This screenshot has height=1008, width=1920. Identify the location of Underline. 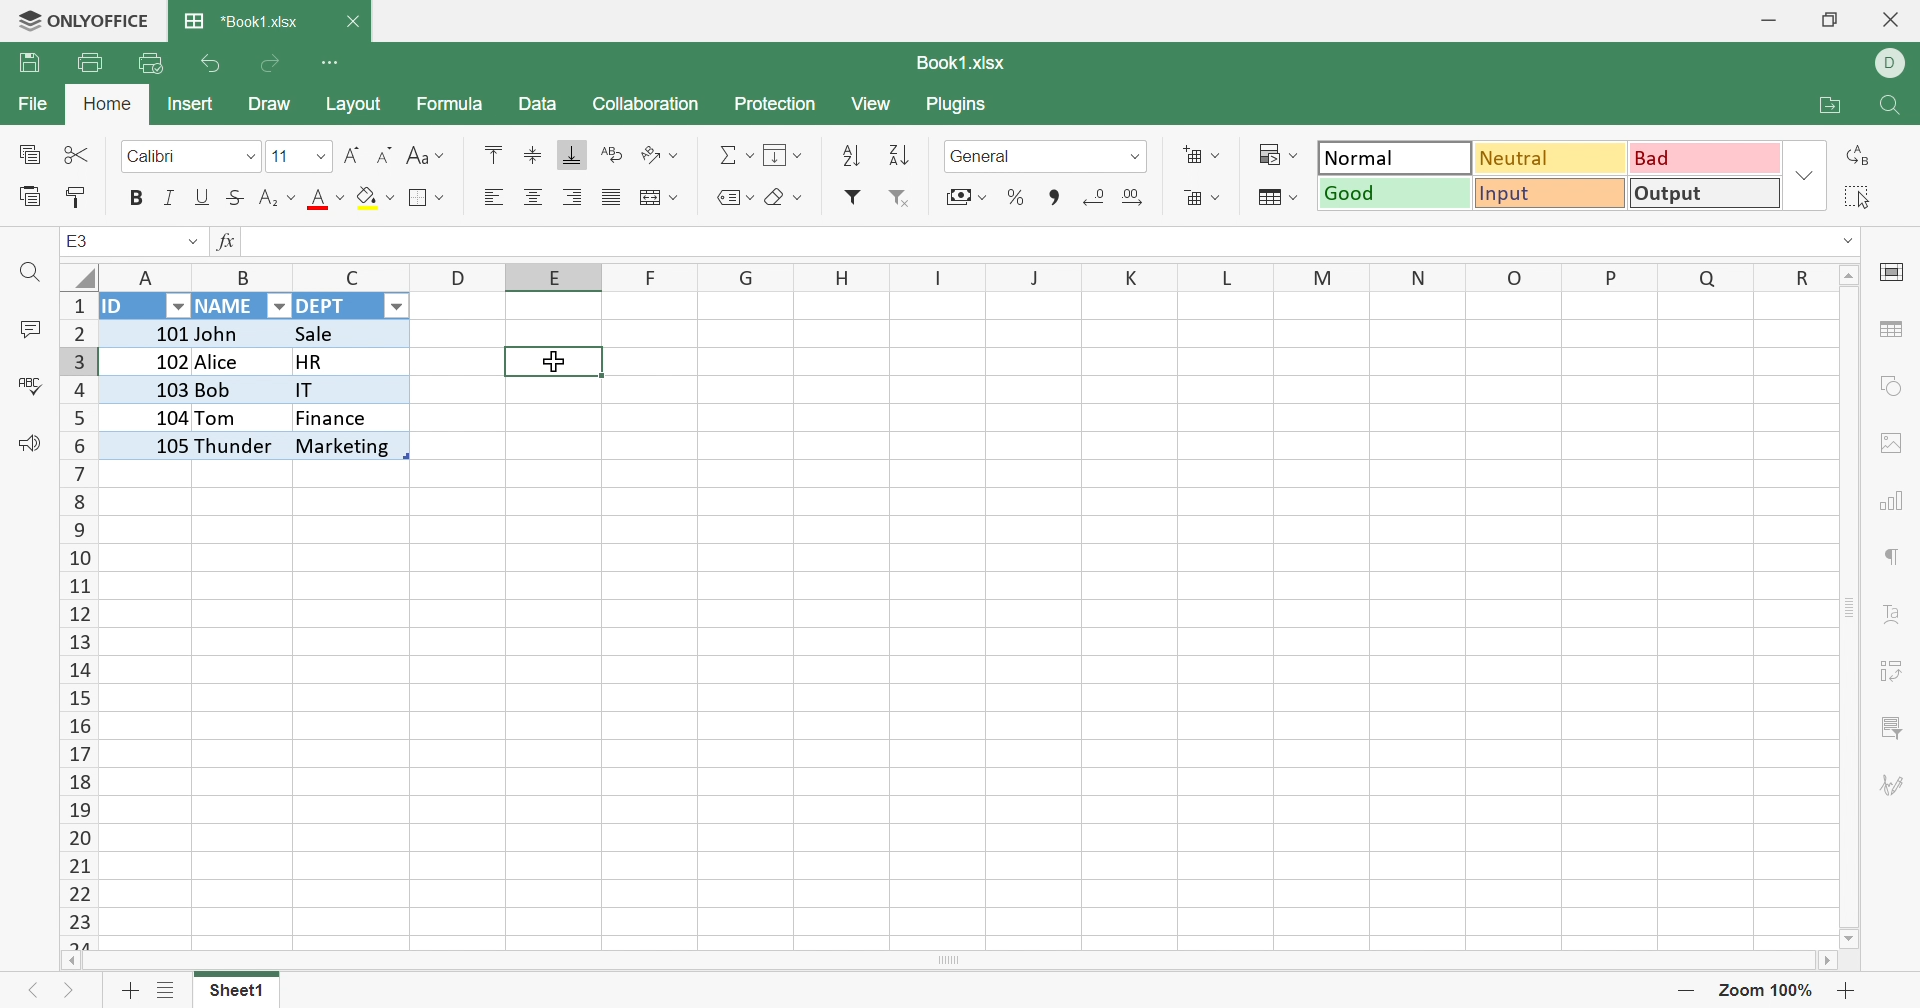
(203, 200).